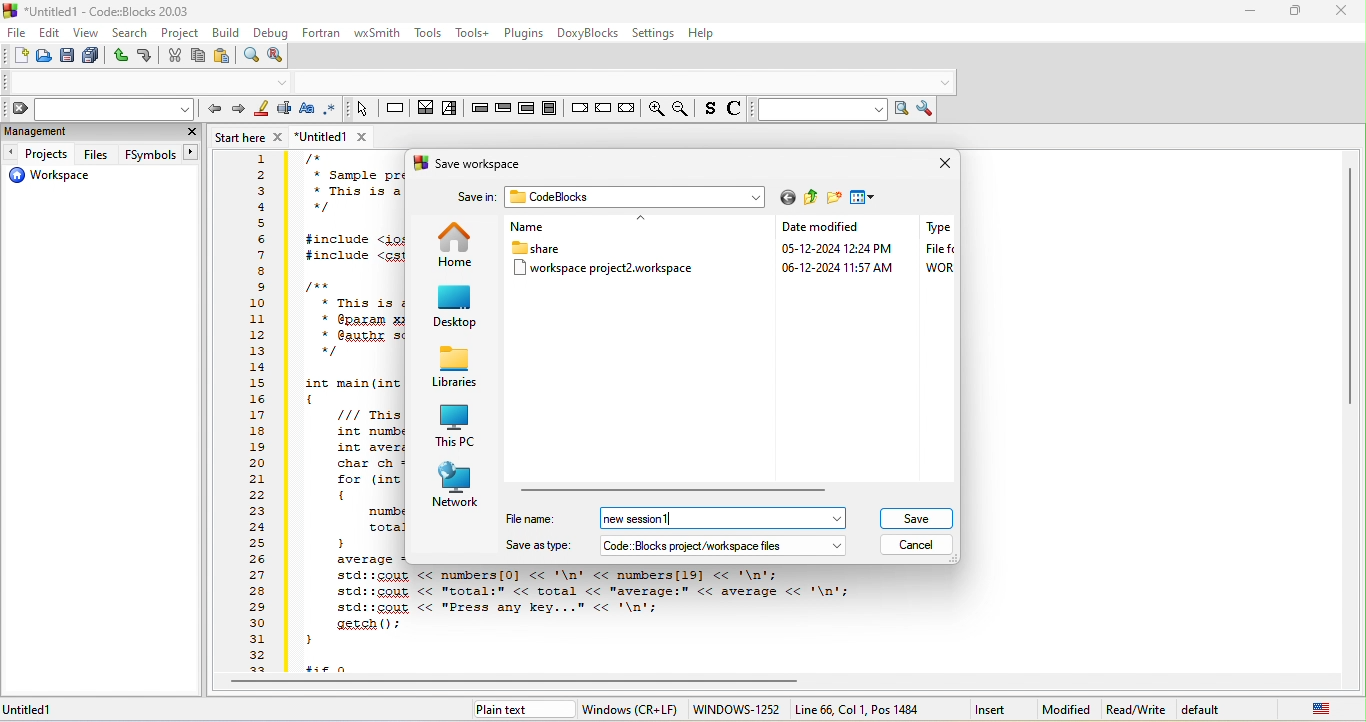 Image resolution: width=1366 pixels, height=722 pixels. I want to click on close, so click(1343, 11).